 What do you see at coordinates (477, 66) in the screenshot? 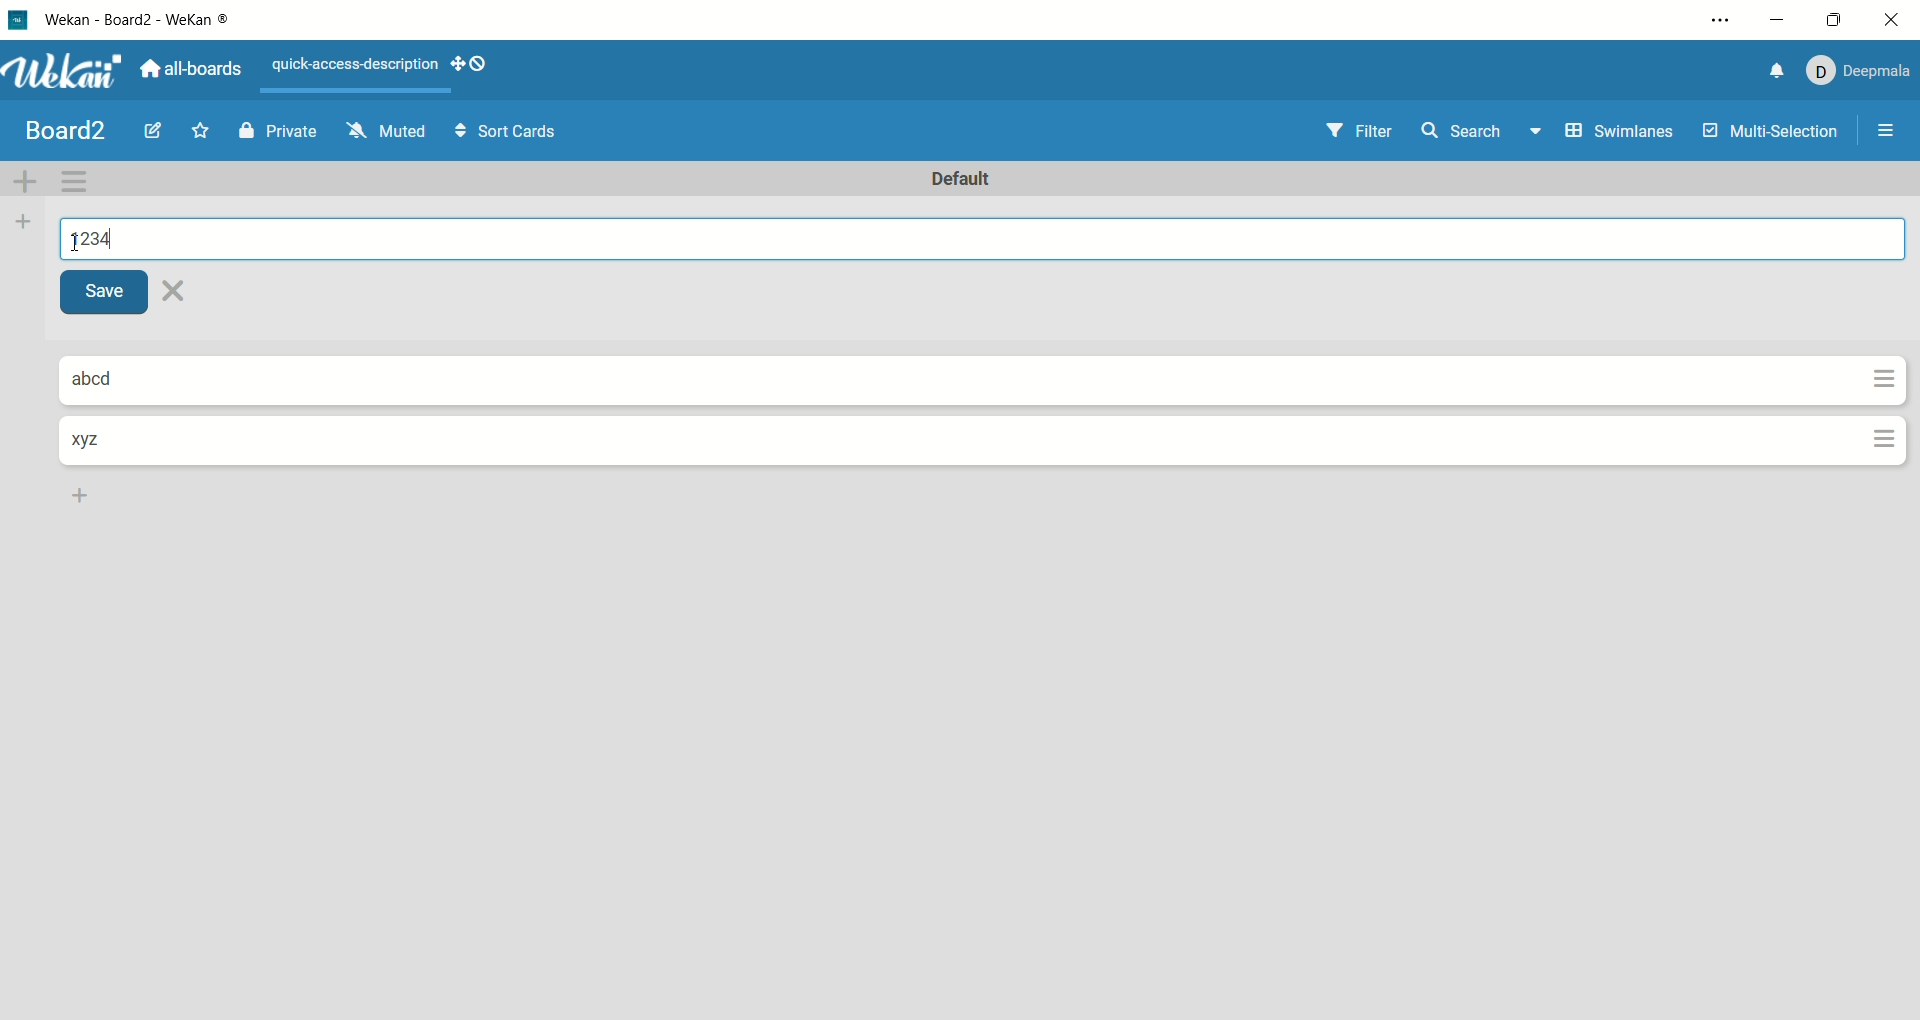
I see `show-desktop-drag-handles` at bounding box center [477, 66].